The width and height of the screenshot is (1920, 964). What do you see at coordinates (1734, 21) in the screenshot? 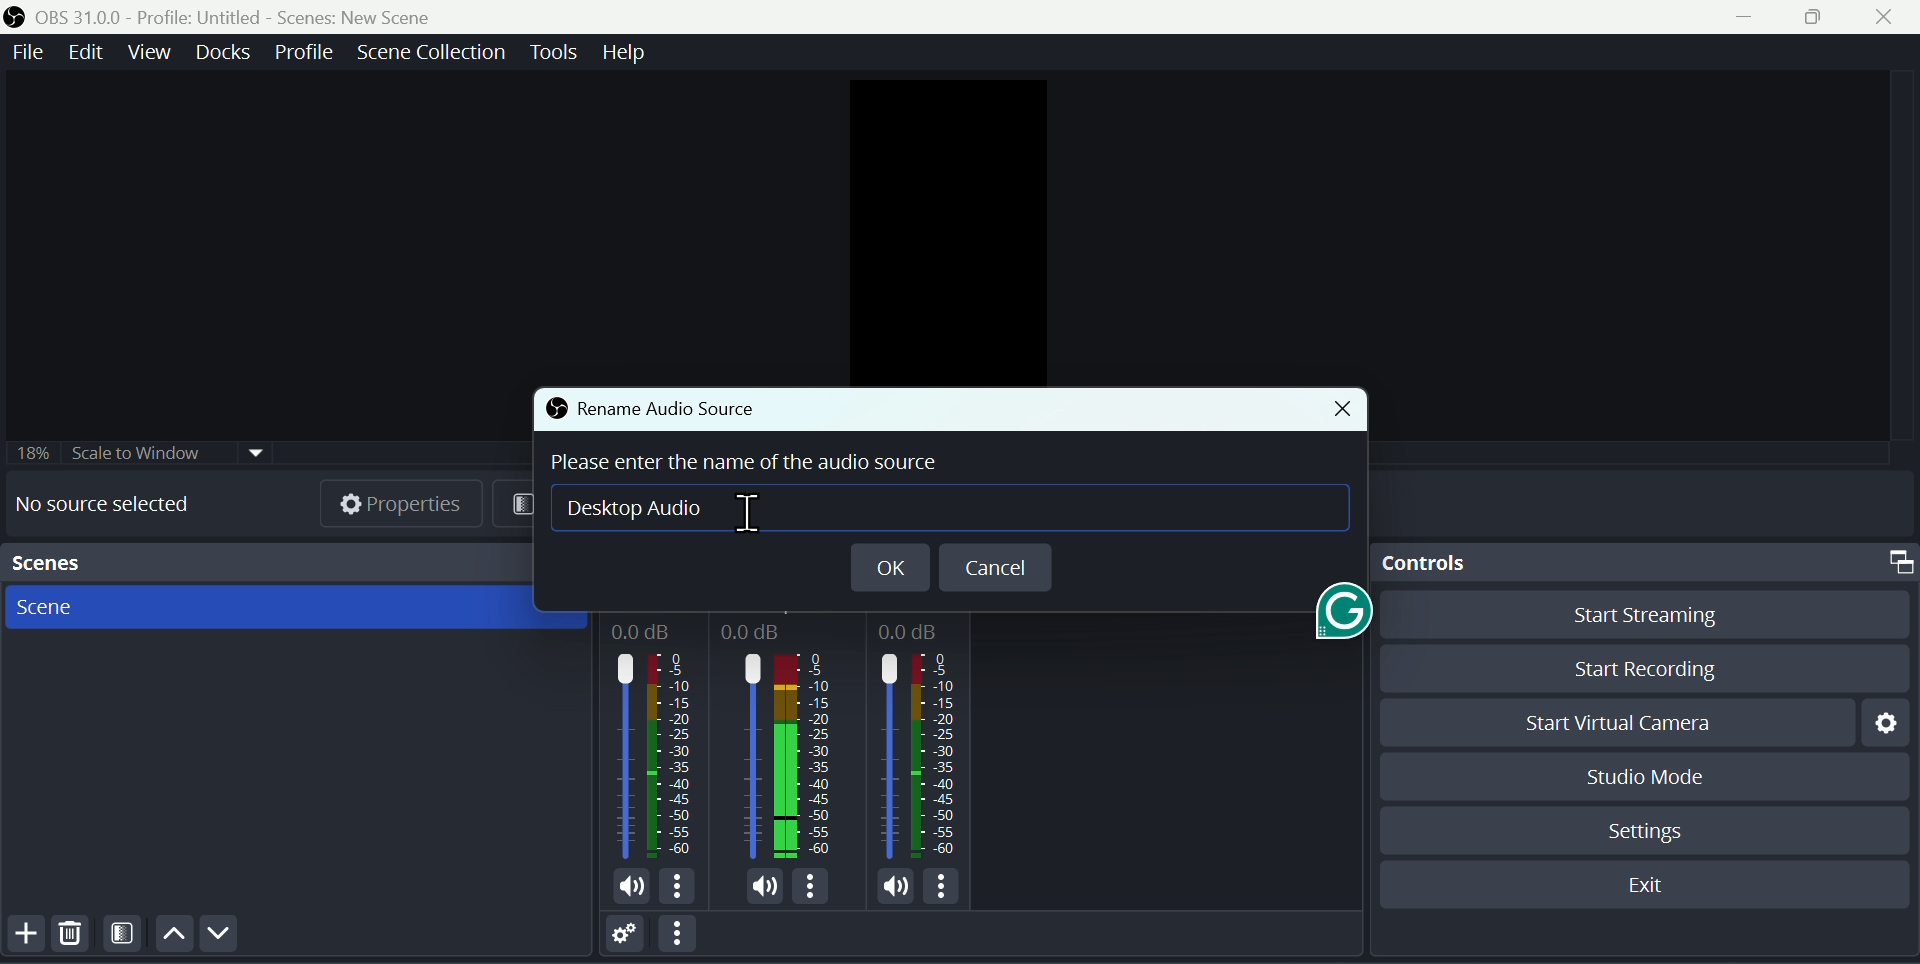
I see `minimise` at bounding box center [1734, 21].